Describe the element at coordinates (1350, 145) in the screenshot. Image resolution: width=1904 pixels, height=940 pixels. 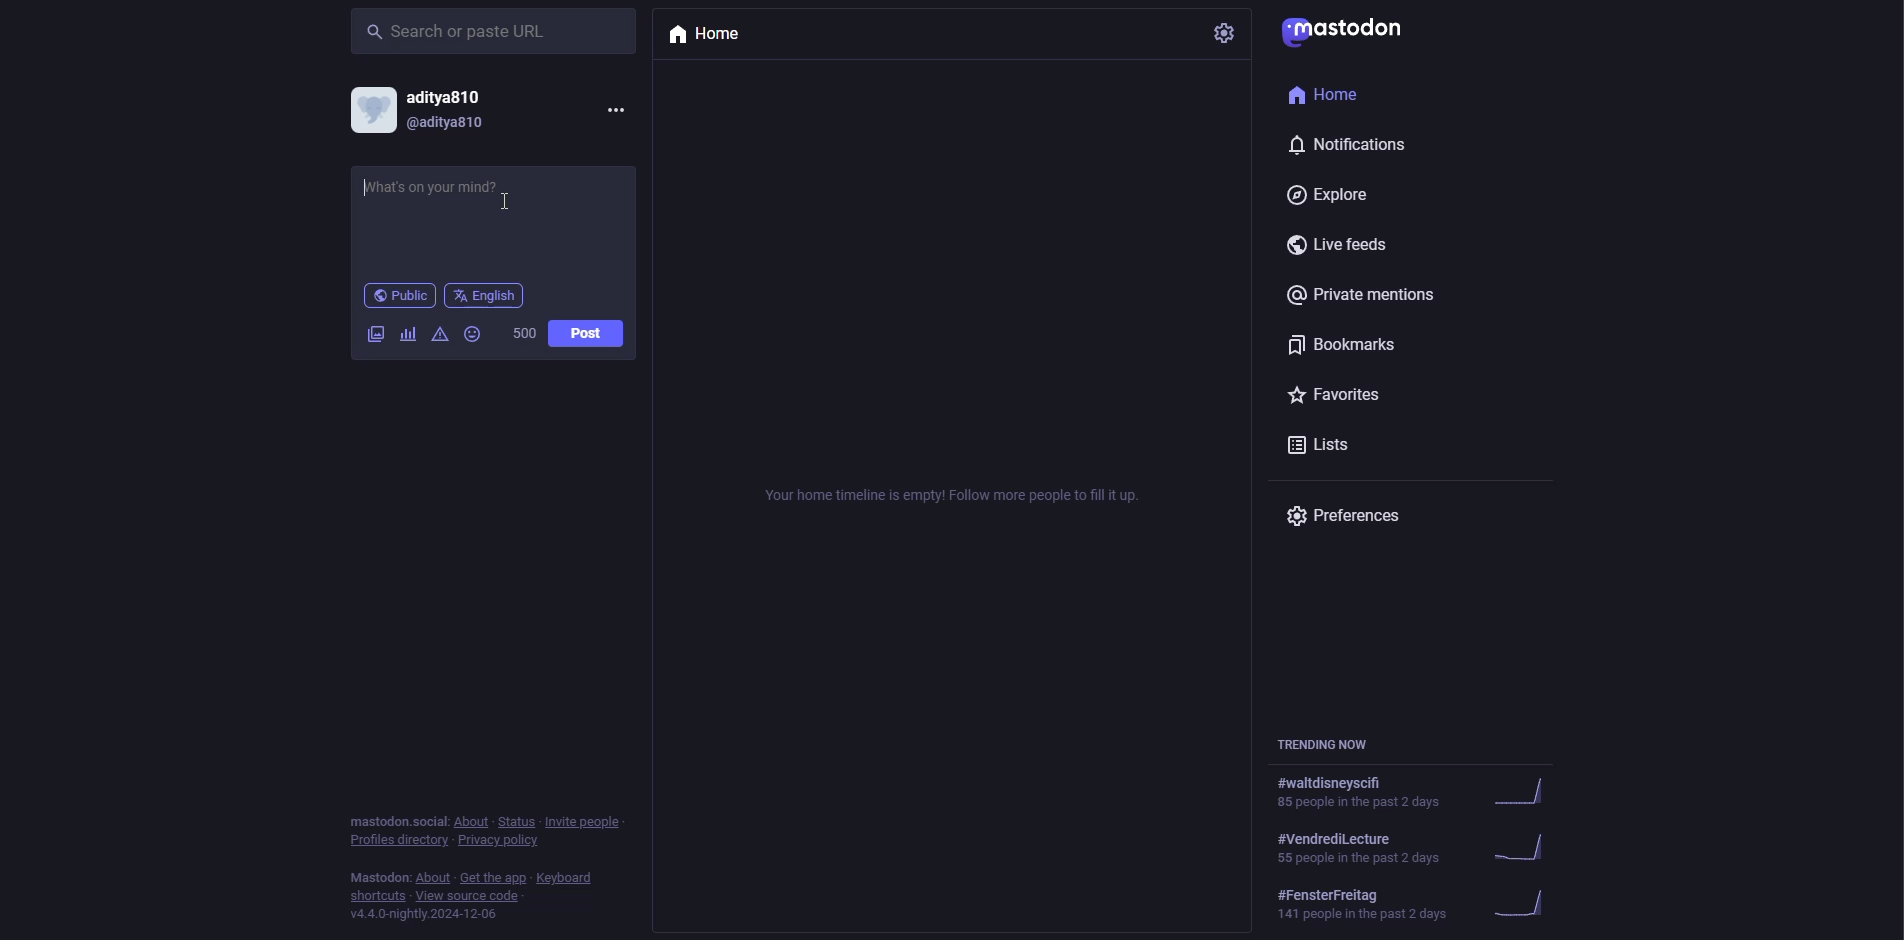
I see `notifications` at that location.